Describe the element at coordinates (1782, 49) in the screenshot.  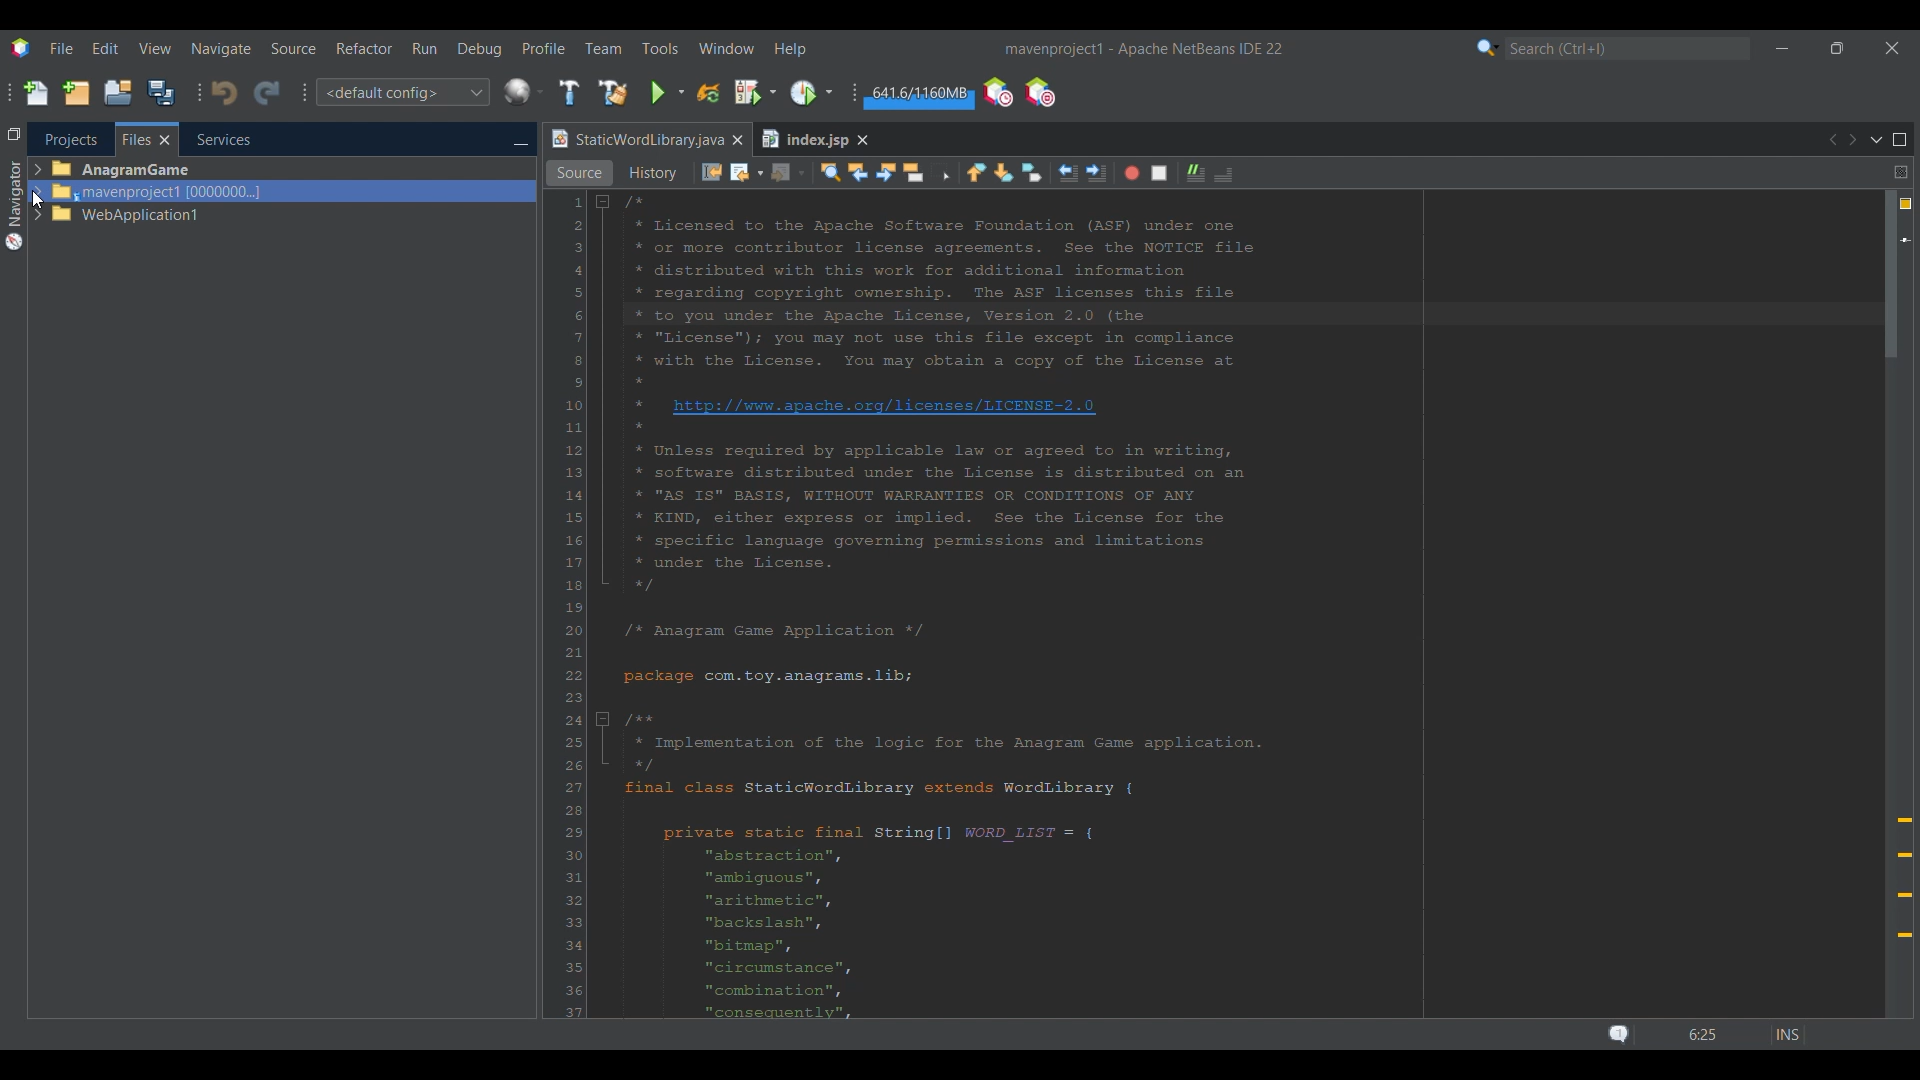
I see `Minimize` at that location.